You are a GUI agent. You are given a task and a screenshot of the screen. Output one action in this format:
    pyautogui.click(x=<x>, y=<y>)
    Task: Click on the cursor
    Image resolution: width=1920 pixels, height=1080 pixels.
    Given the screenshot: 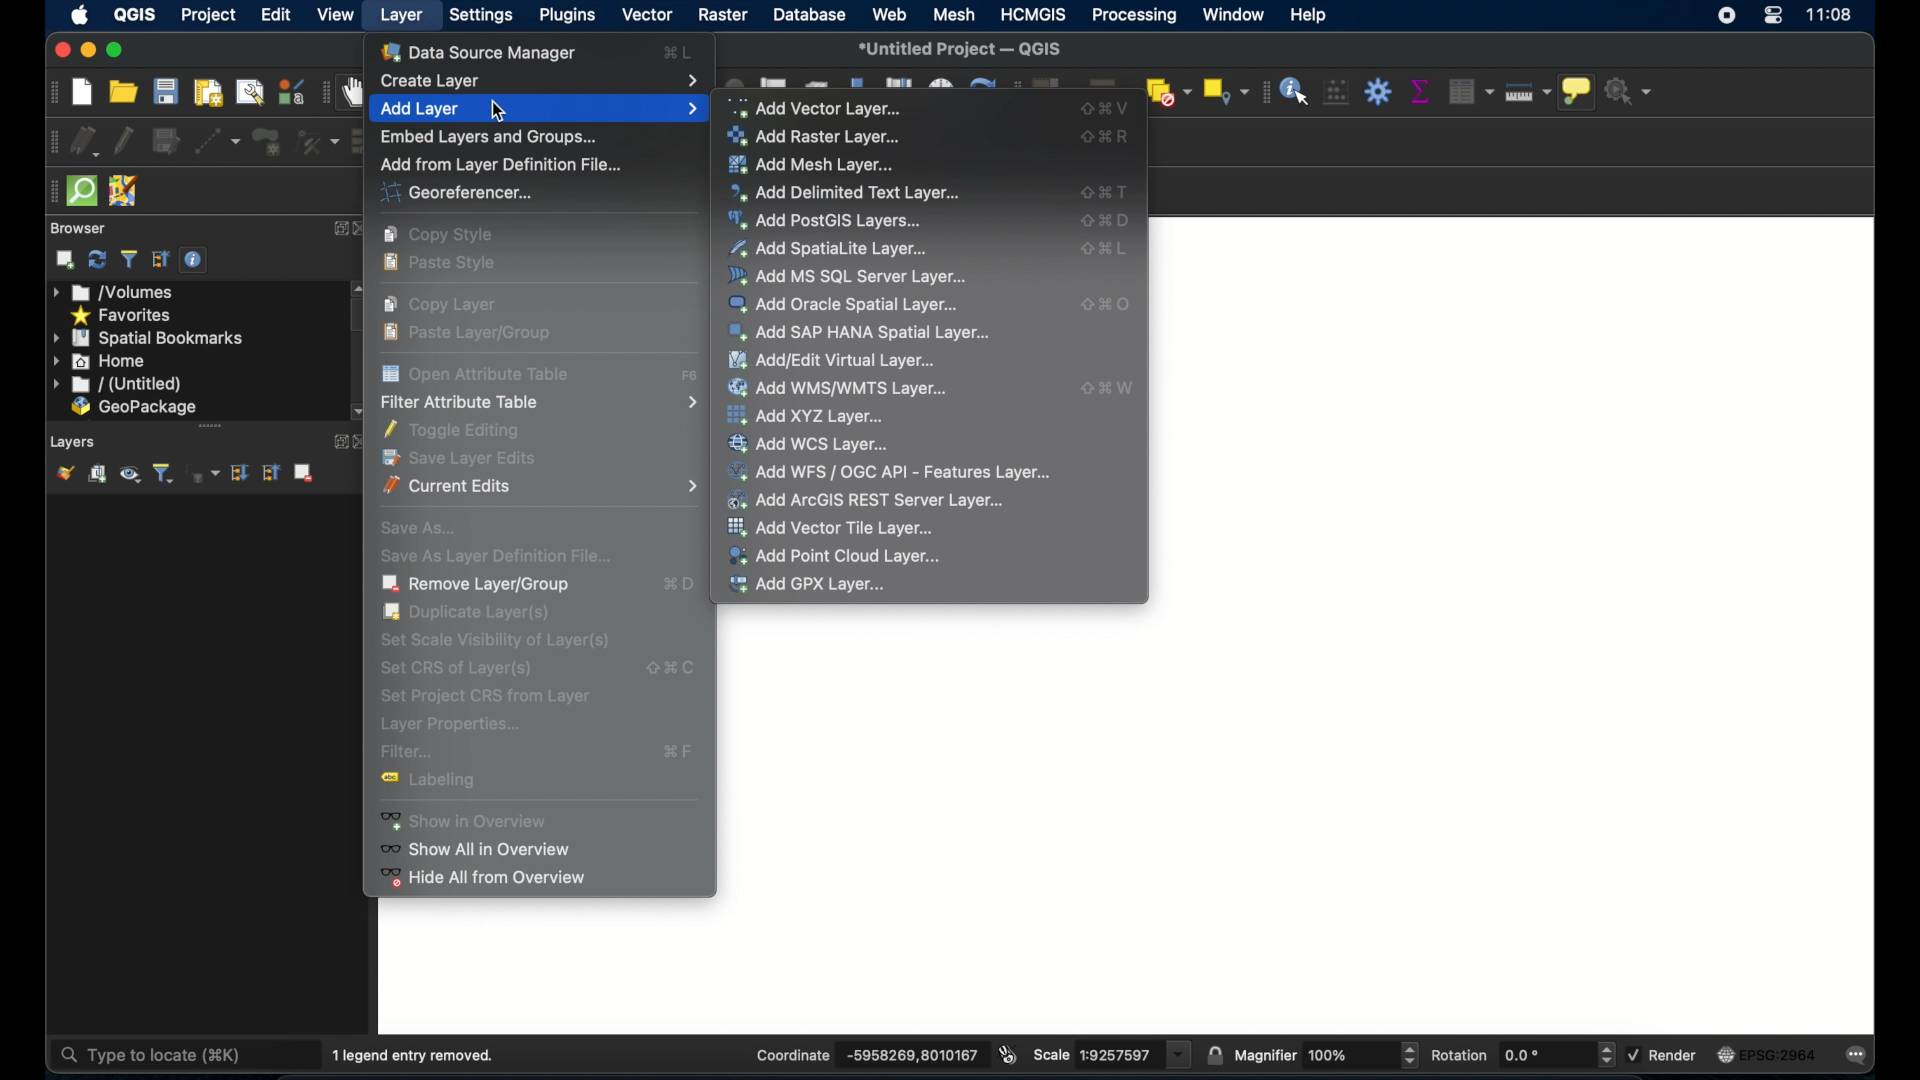 What is the action you would take?
    pyautogui.click(x=501, y=111)
    